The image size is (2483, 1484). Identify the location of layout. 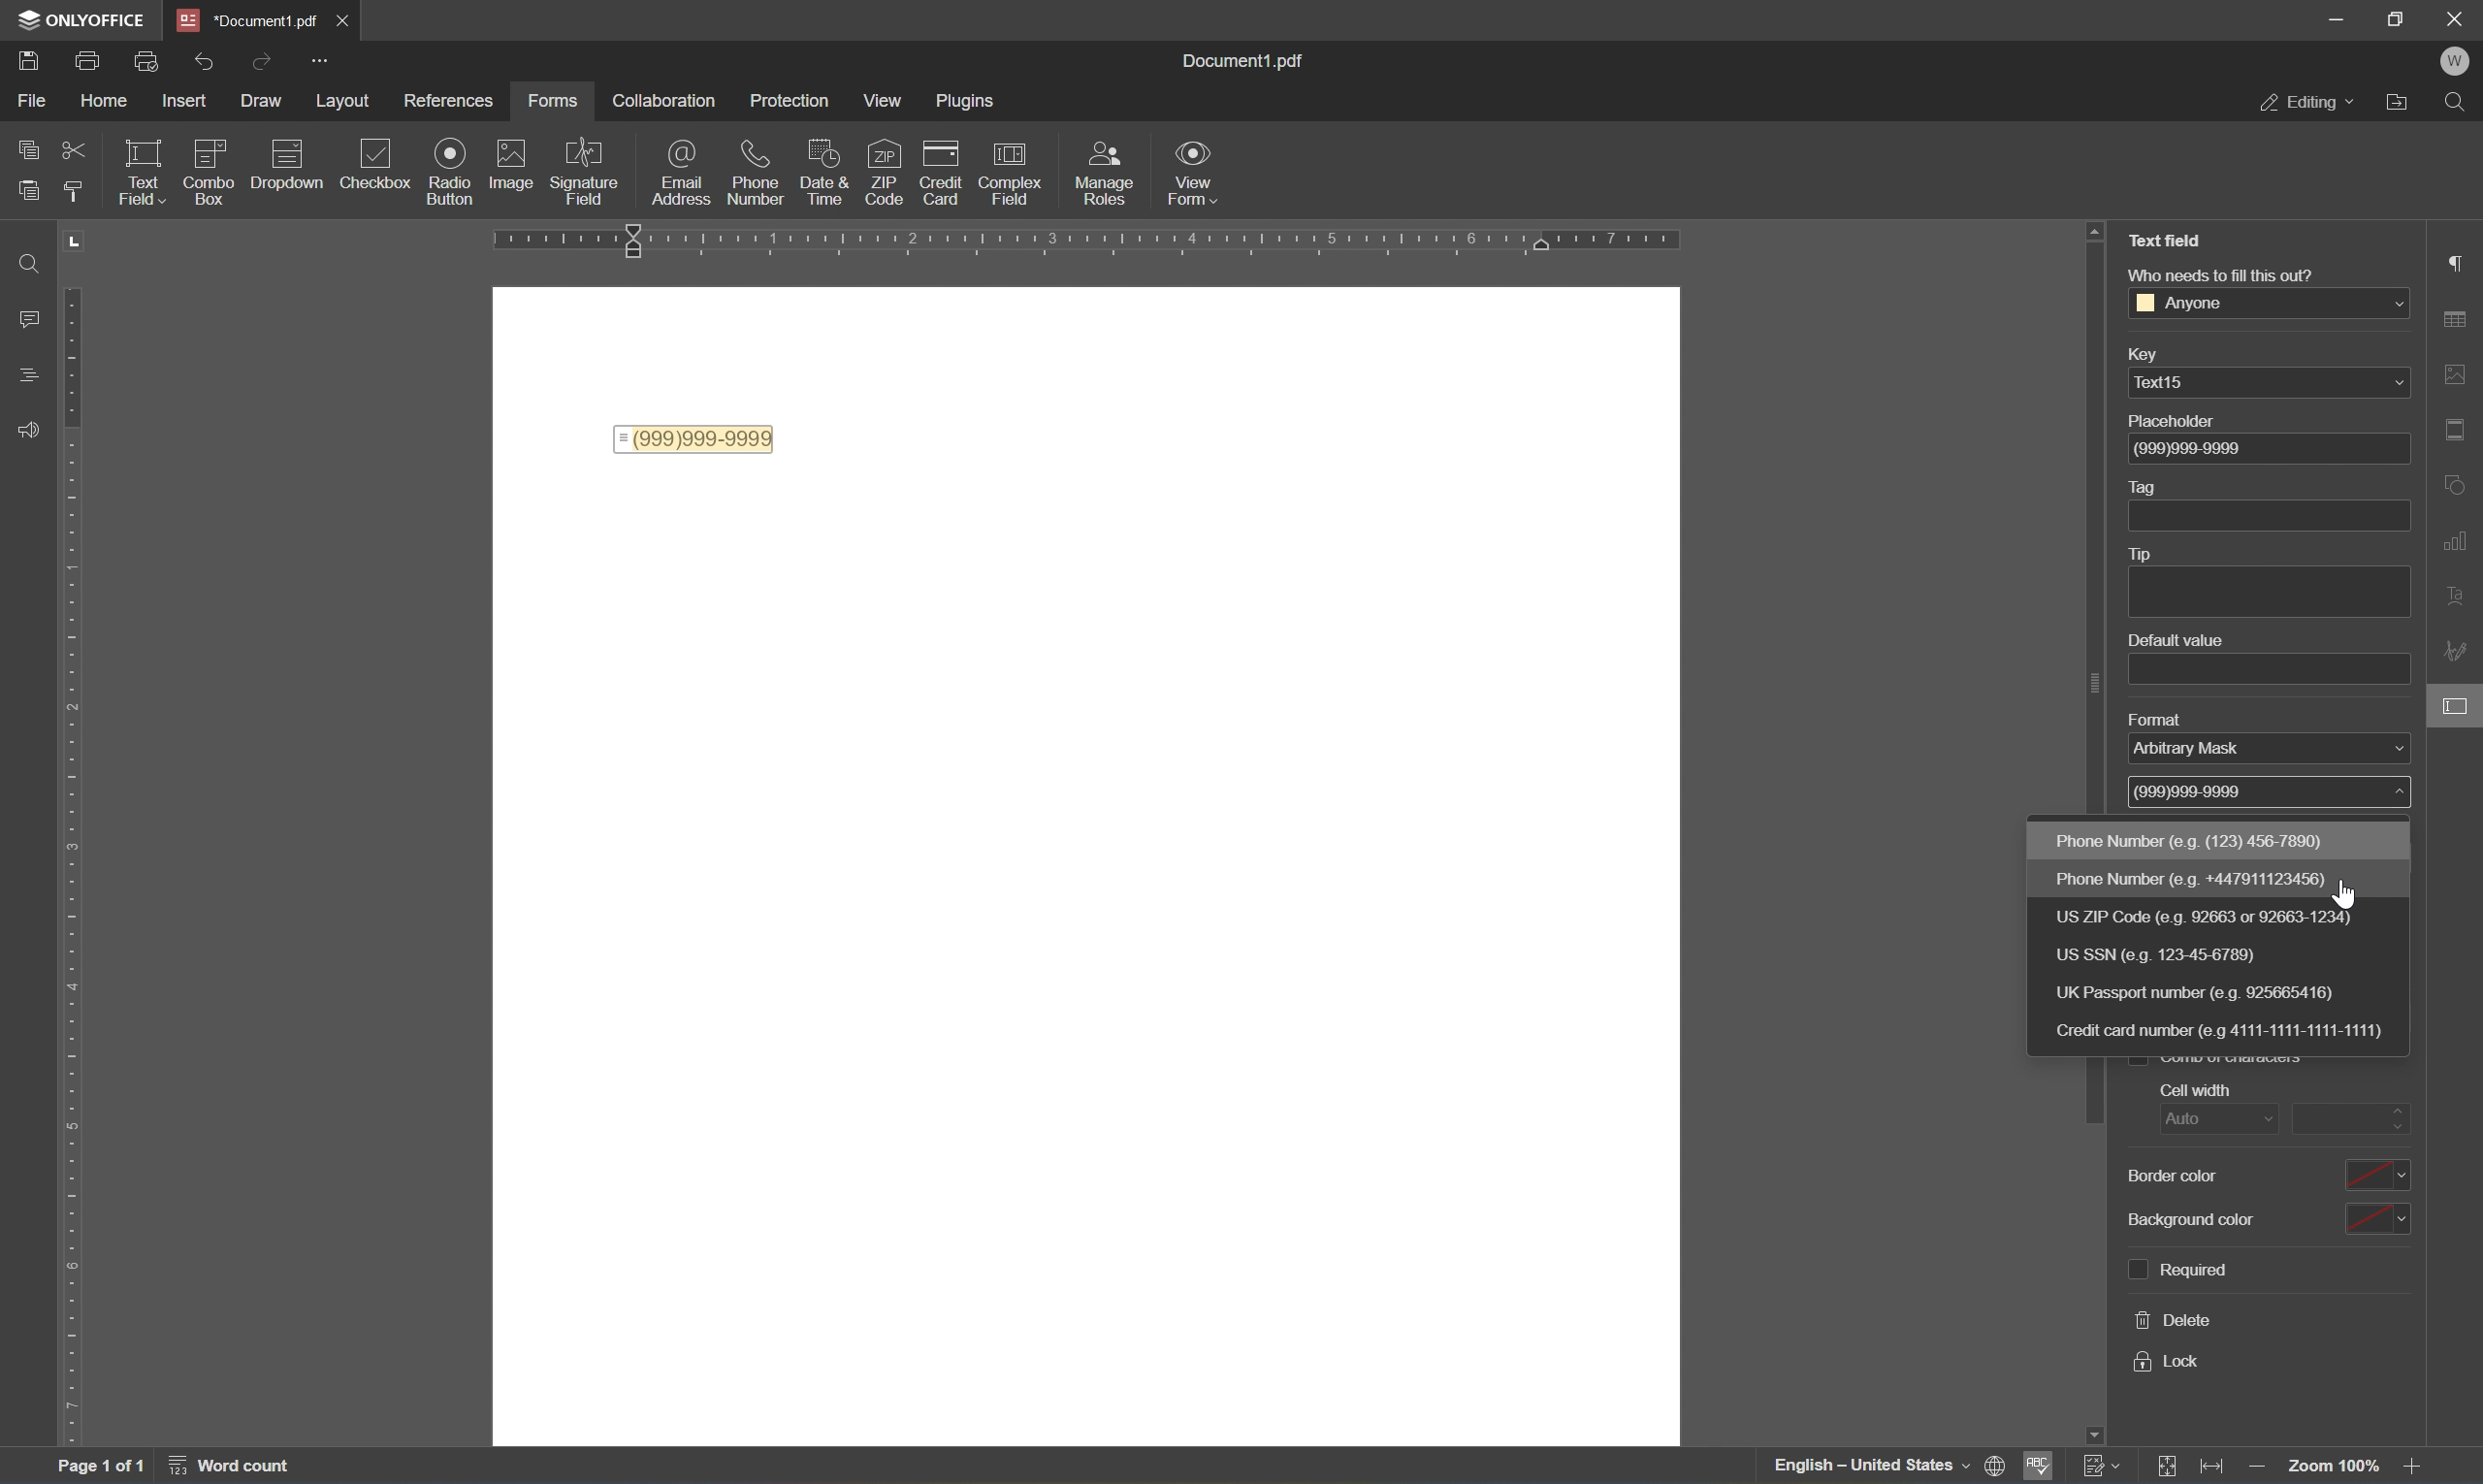
(346, 101).